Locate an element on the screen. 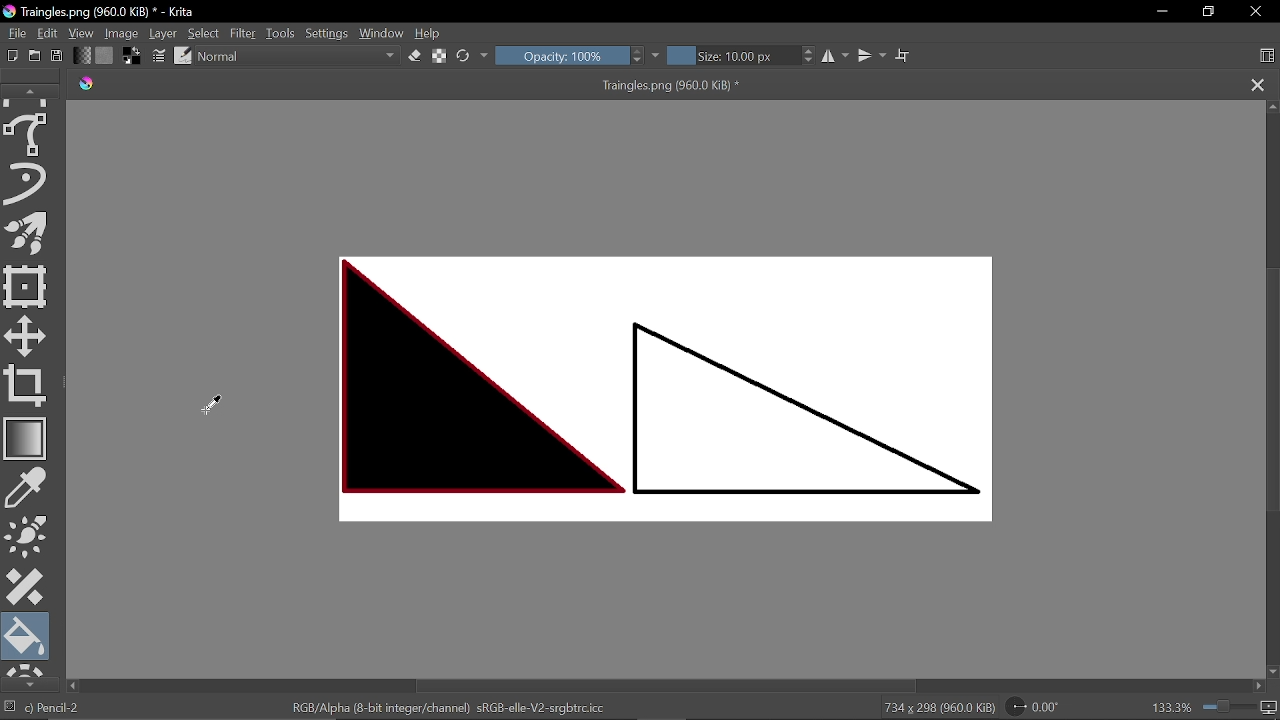 The width and height of the screenshot is (1280, 720). Gradient is located at coordinates (26, 438).